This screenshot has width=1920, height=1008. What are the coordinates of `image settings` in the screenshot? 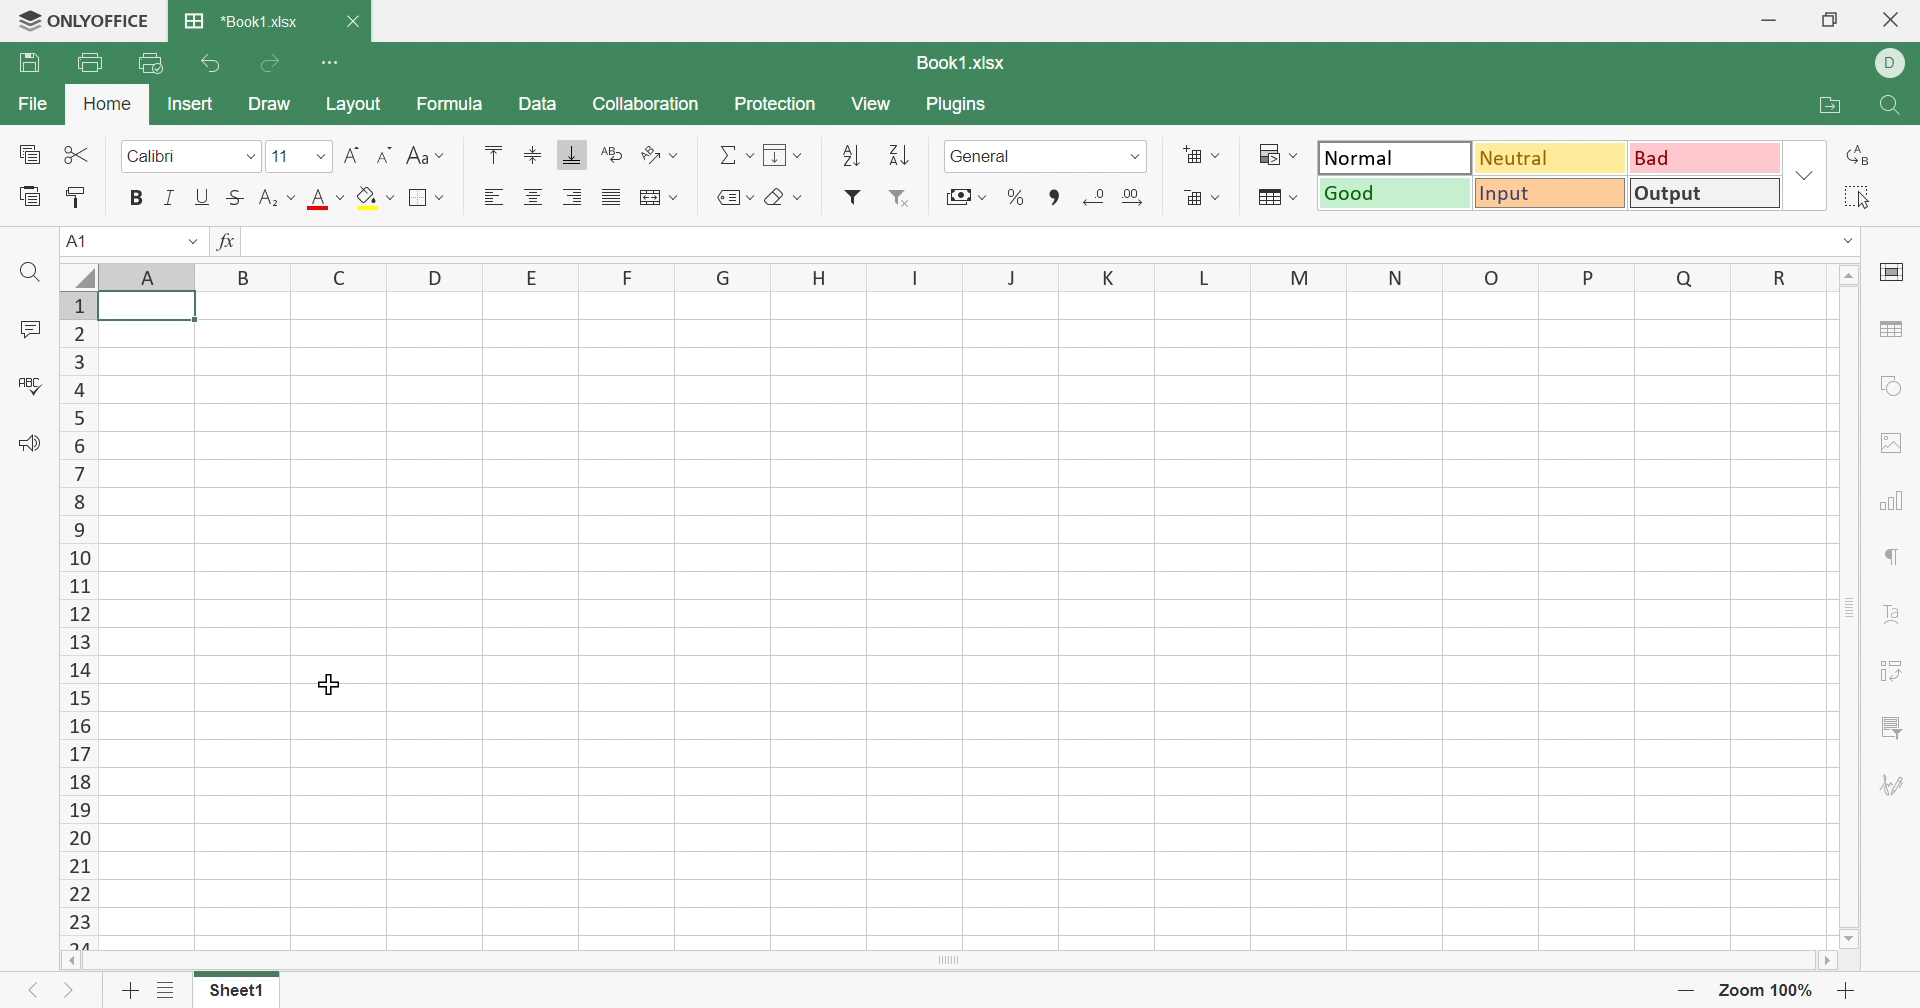 It's located at (1897, 441).